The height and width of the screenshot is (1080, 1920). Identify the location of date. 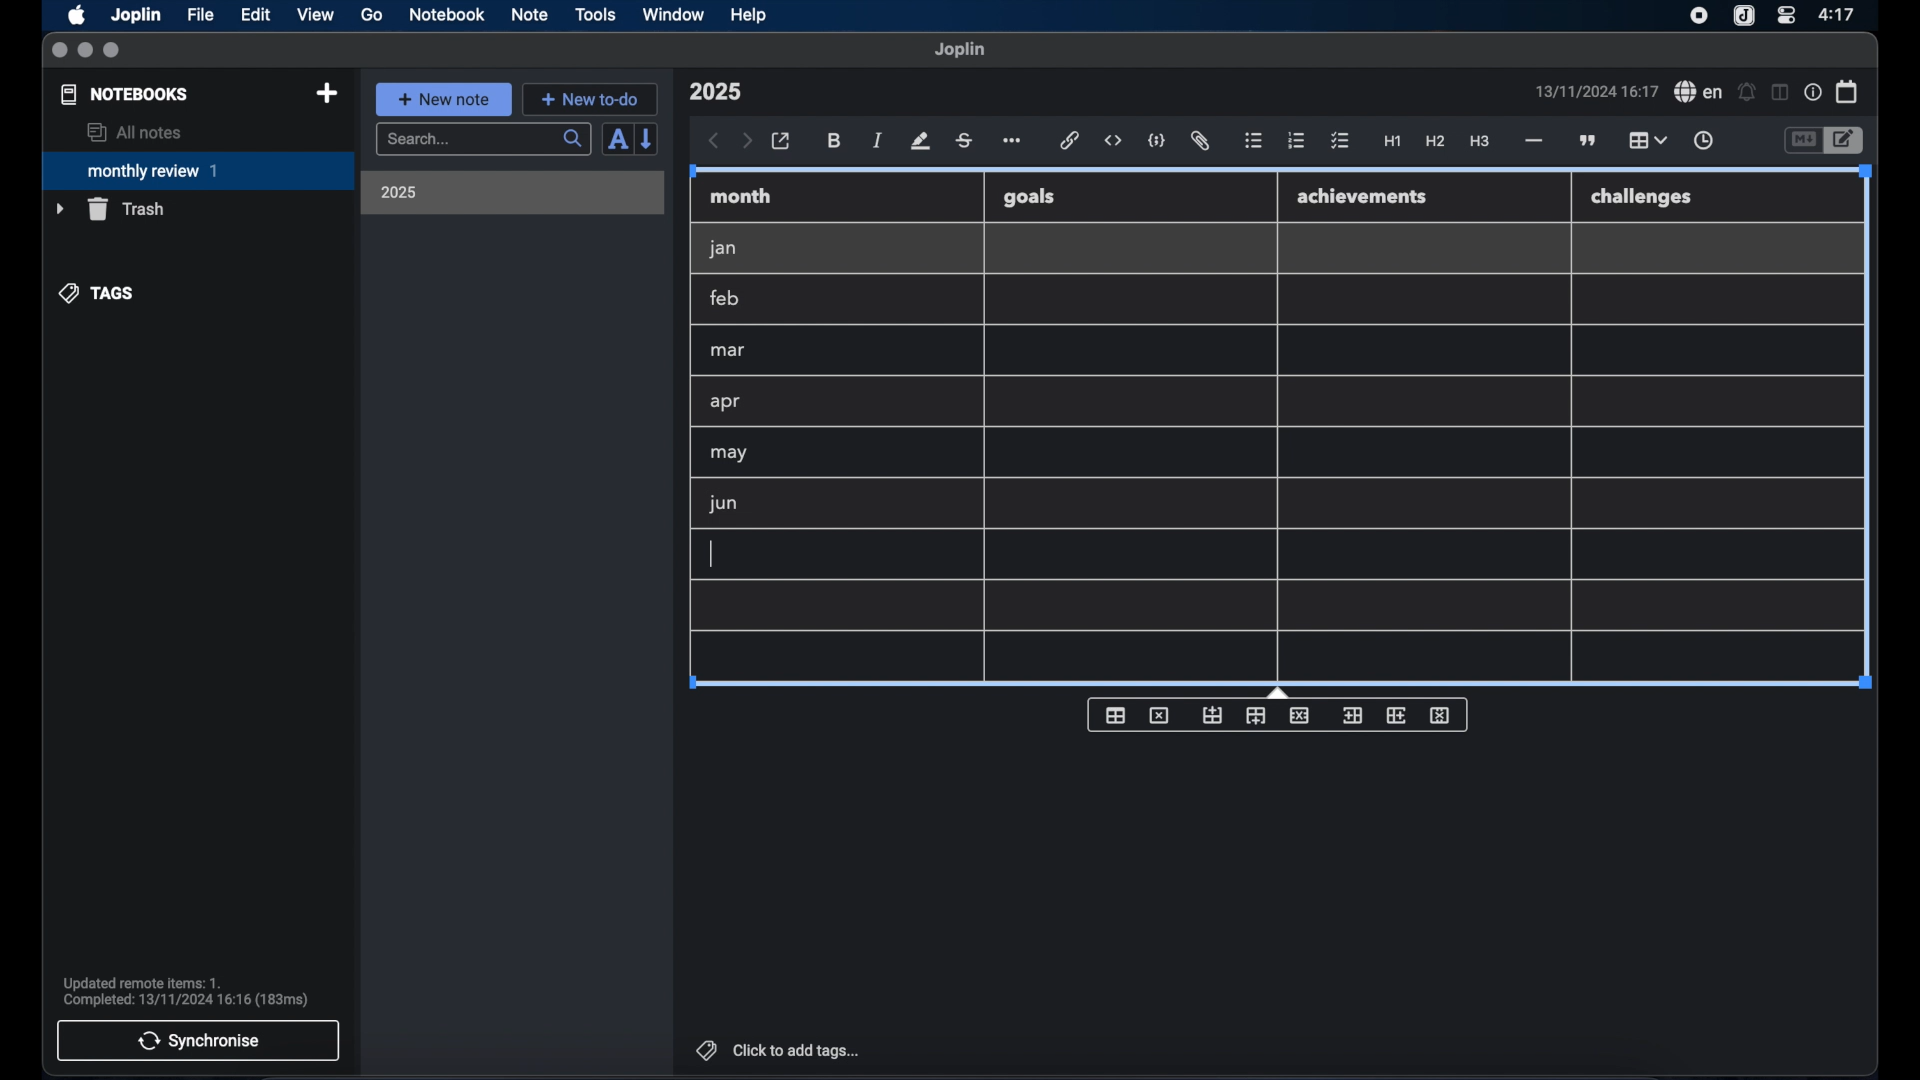
(1596, 91).